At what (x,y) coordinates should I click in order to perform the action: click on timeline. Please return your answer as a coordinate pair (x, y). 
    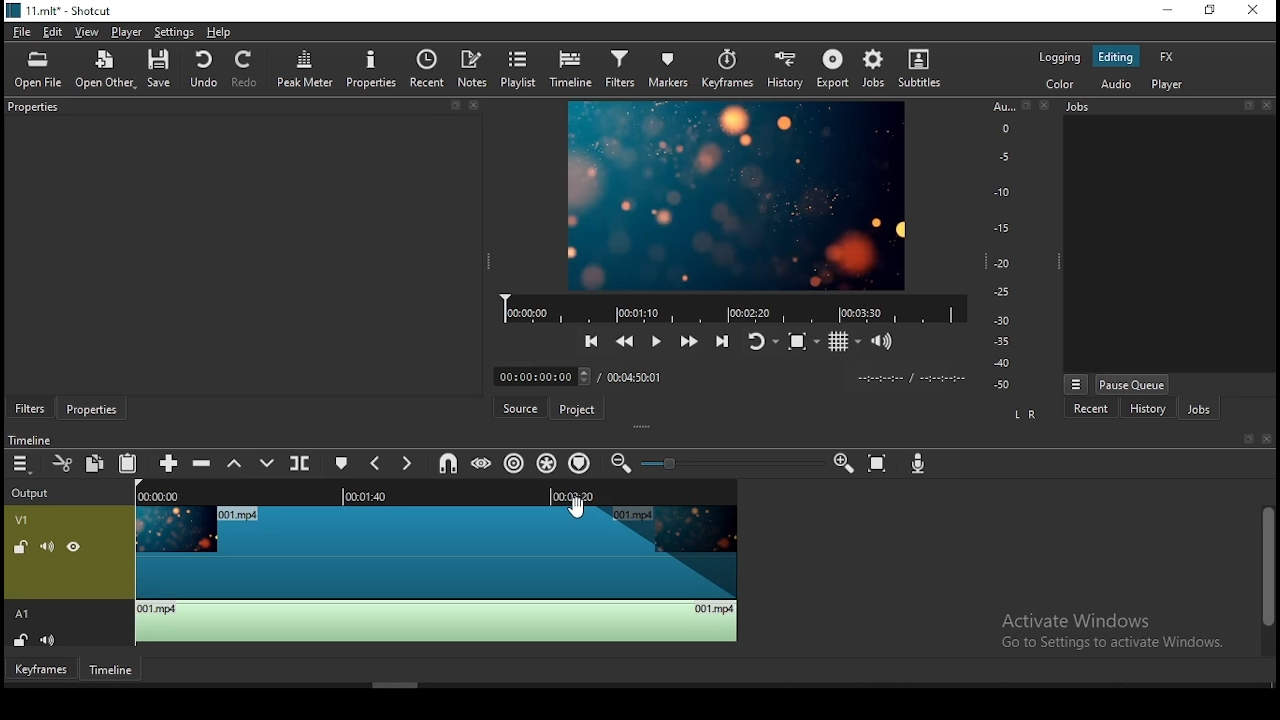
    Looking at the image, I should click on (111, 672).